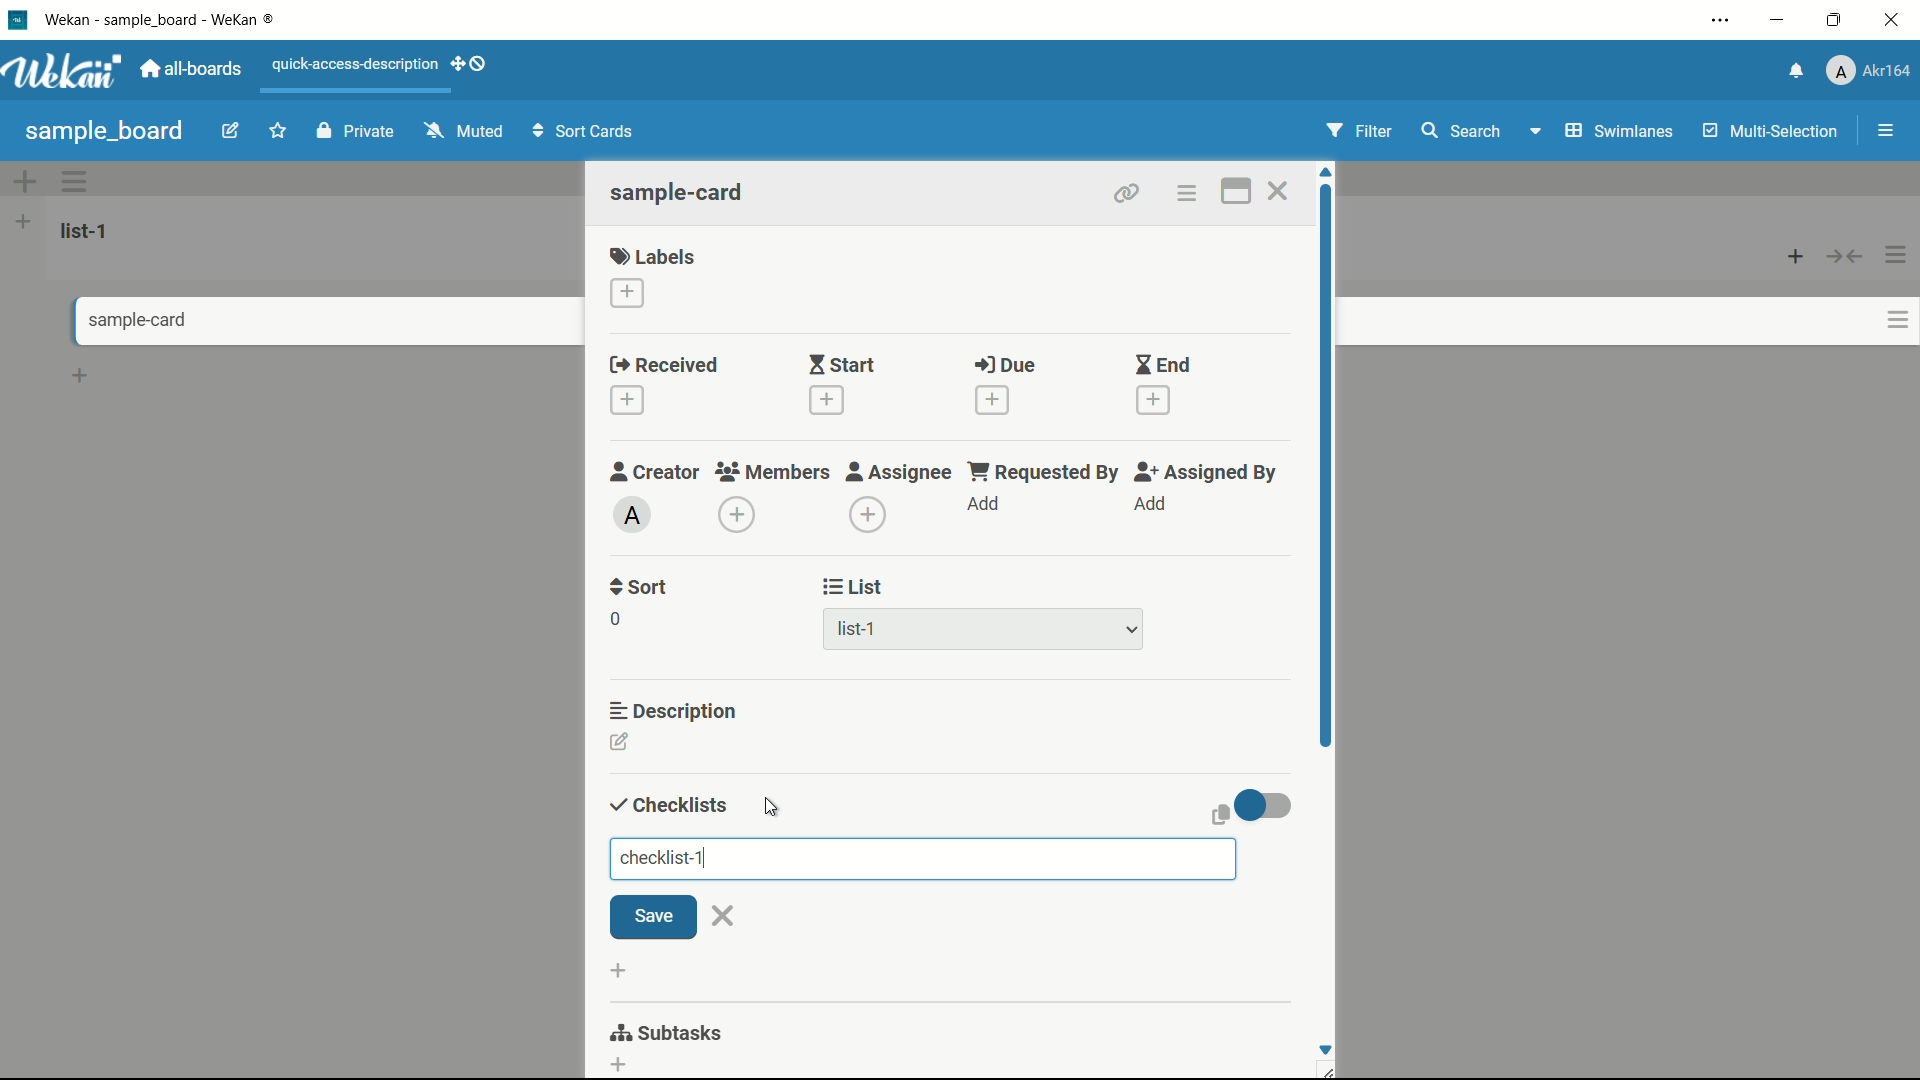  Describe the element at coordinates (88, 230) in the screenshot. I see `list-1` at that location.